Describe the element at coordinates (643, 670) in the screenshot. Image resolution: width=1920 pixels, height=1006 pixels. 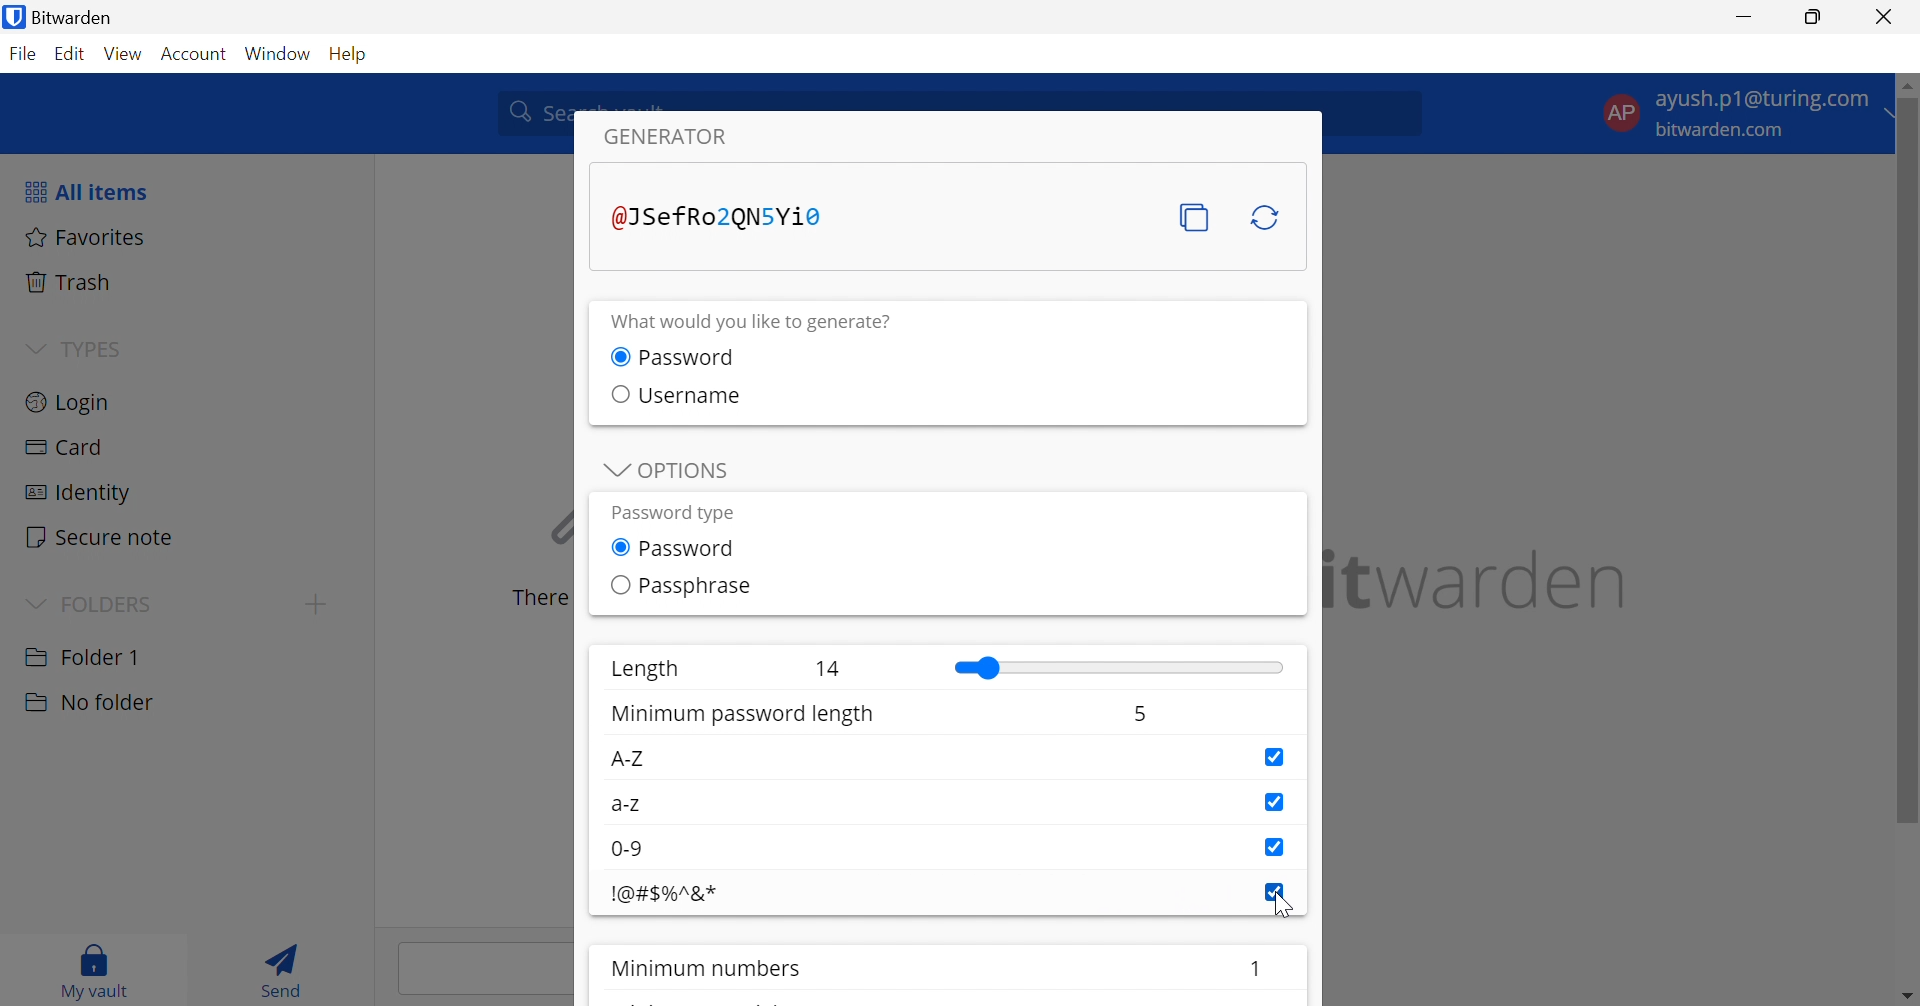
I see `Length` at that location.